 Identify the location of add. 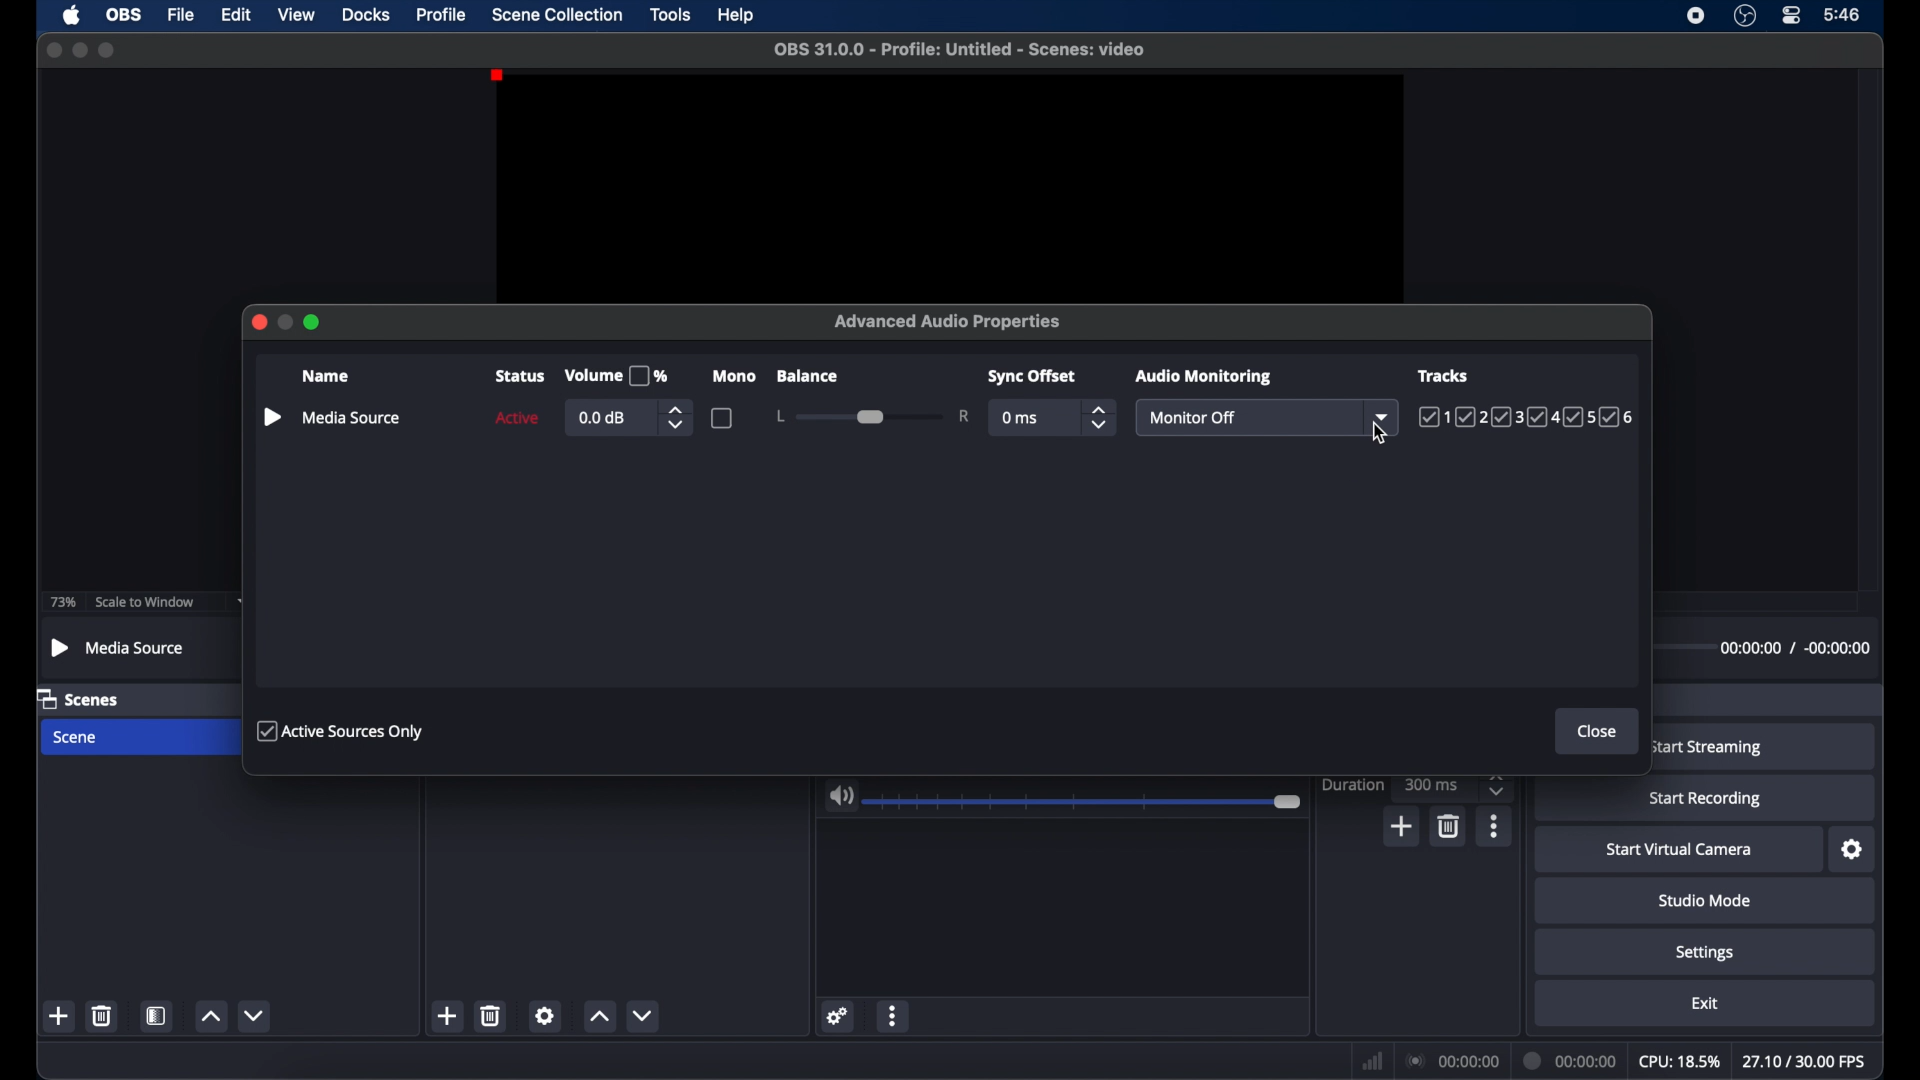
(1403, 826).